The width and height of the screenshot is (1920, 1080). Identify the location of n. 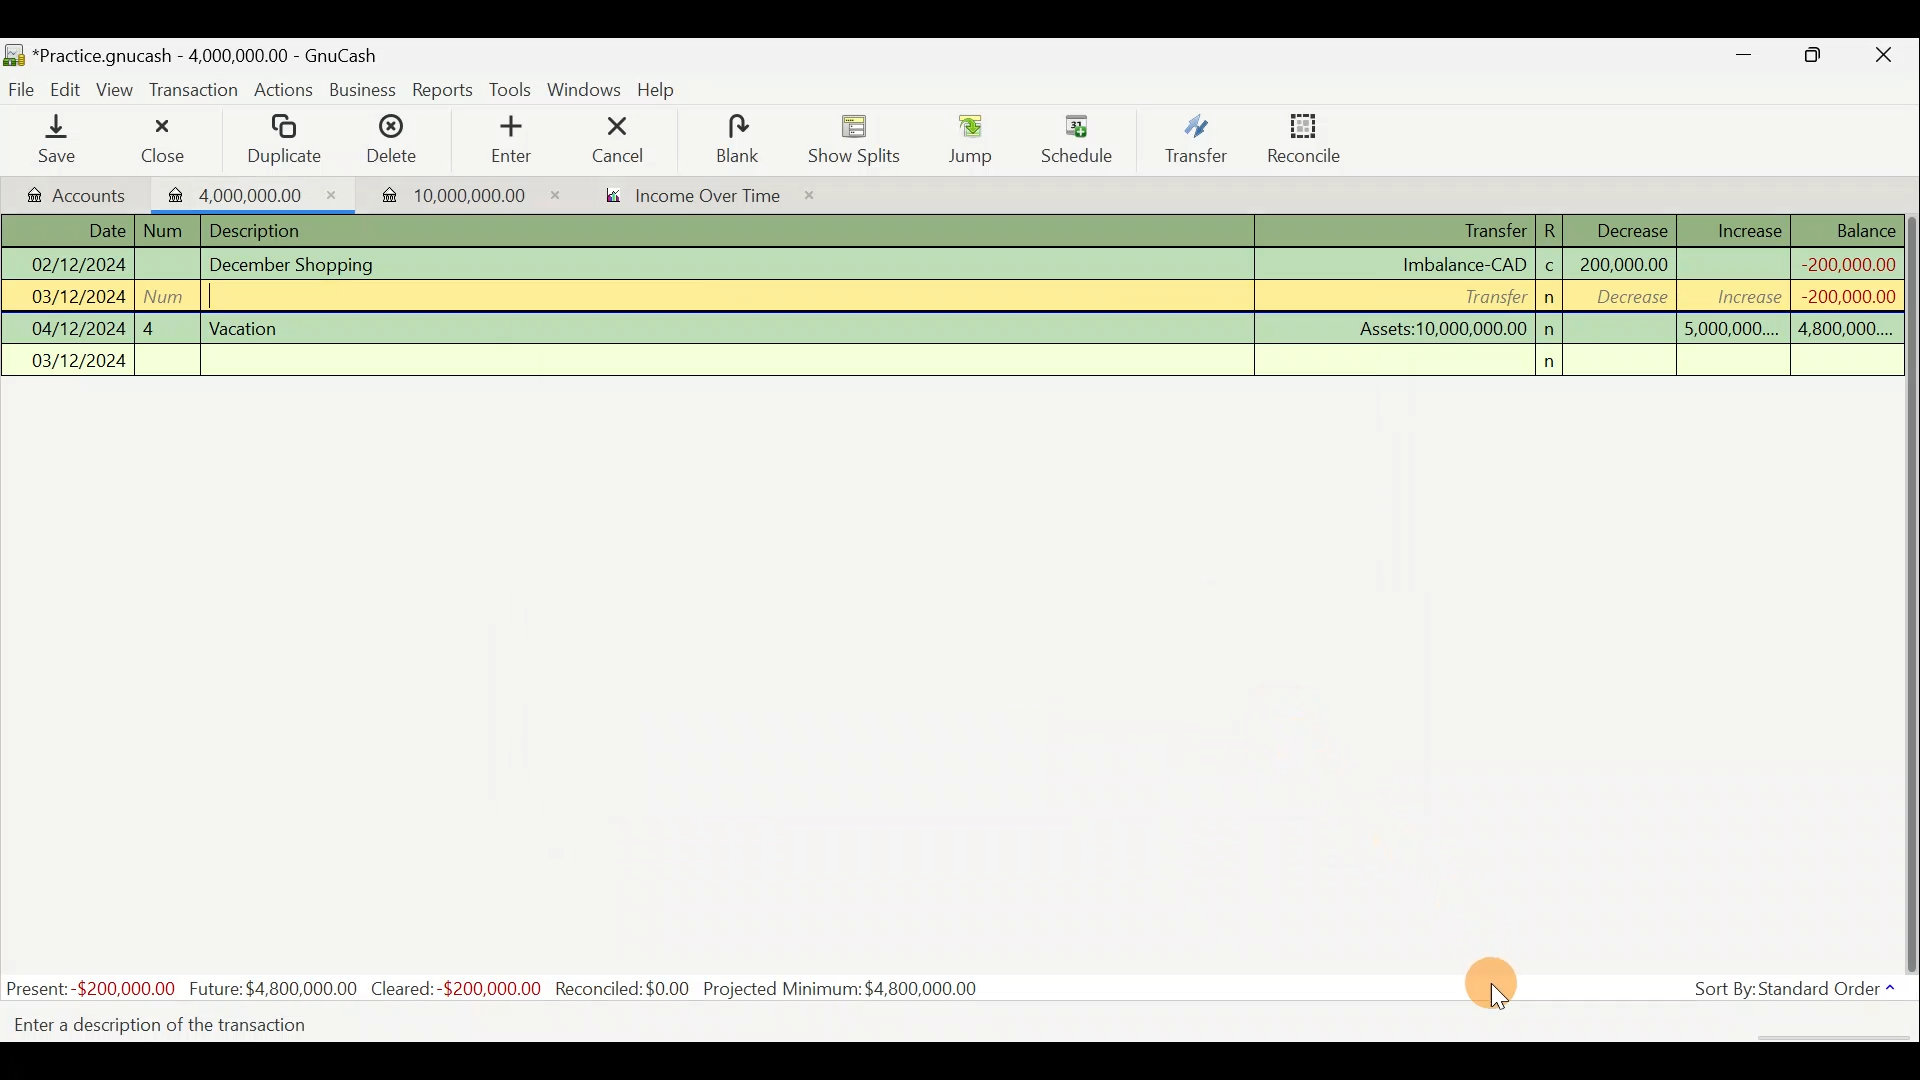
(1552, 329).